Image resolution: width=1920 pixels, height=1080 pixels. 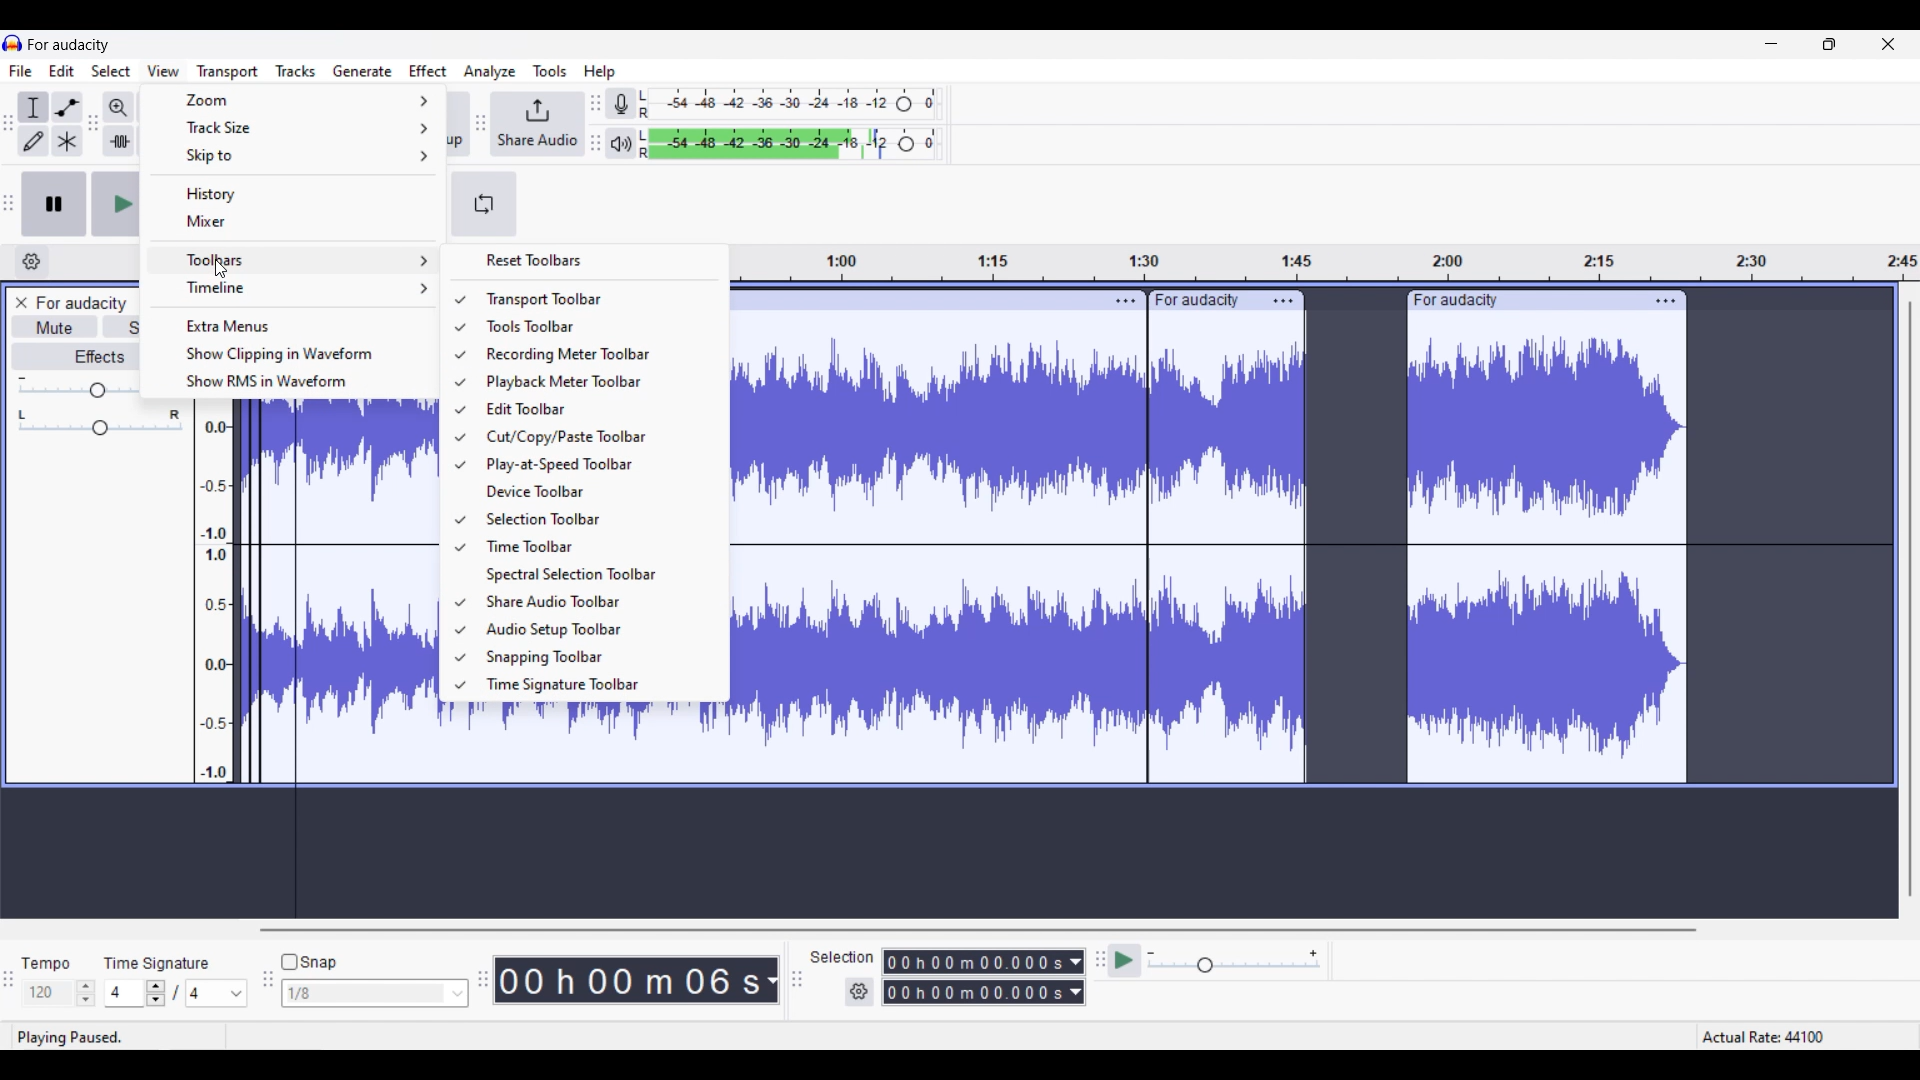 What do you see at coordinates (375, 994) in the screenshot?
I see `Snap list` at bounding box center [375, 994].